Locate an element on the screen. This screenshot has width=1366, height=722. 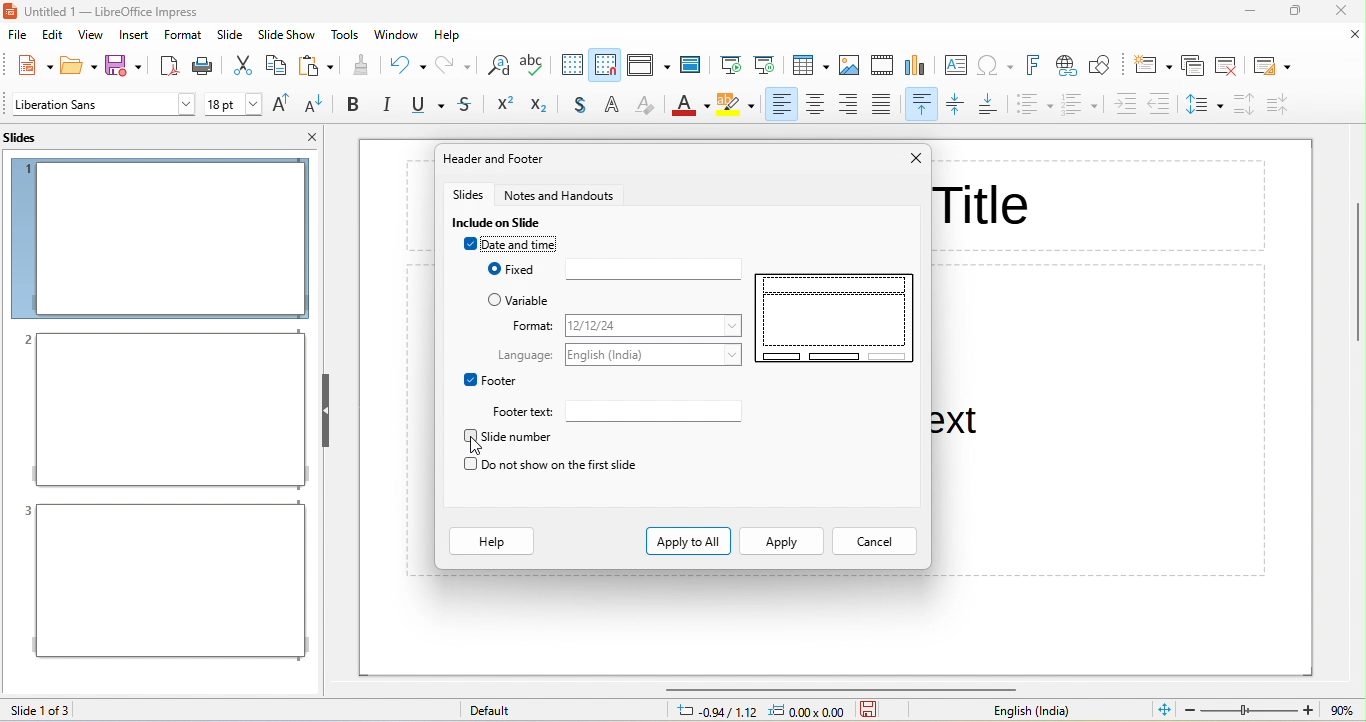
0.94/1.12 is located at coordinates (712, 712).